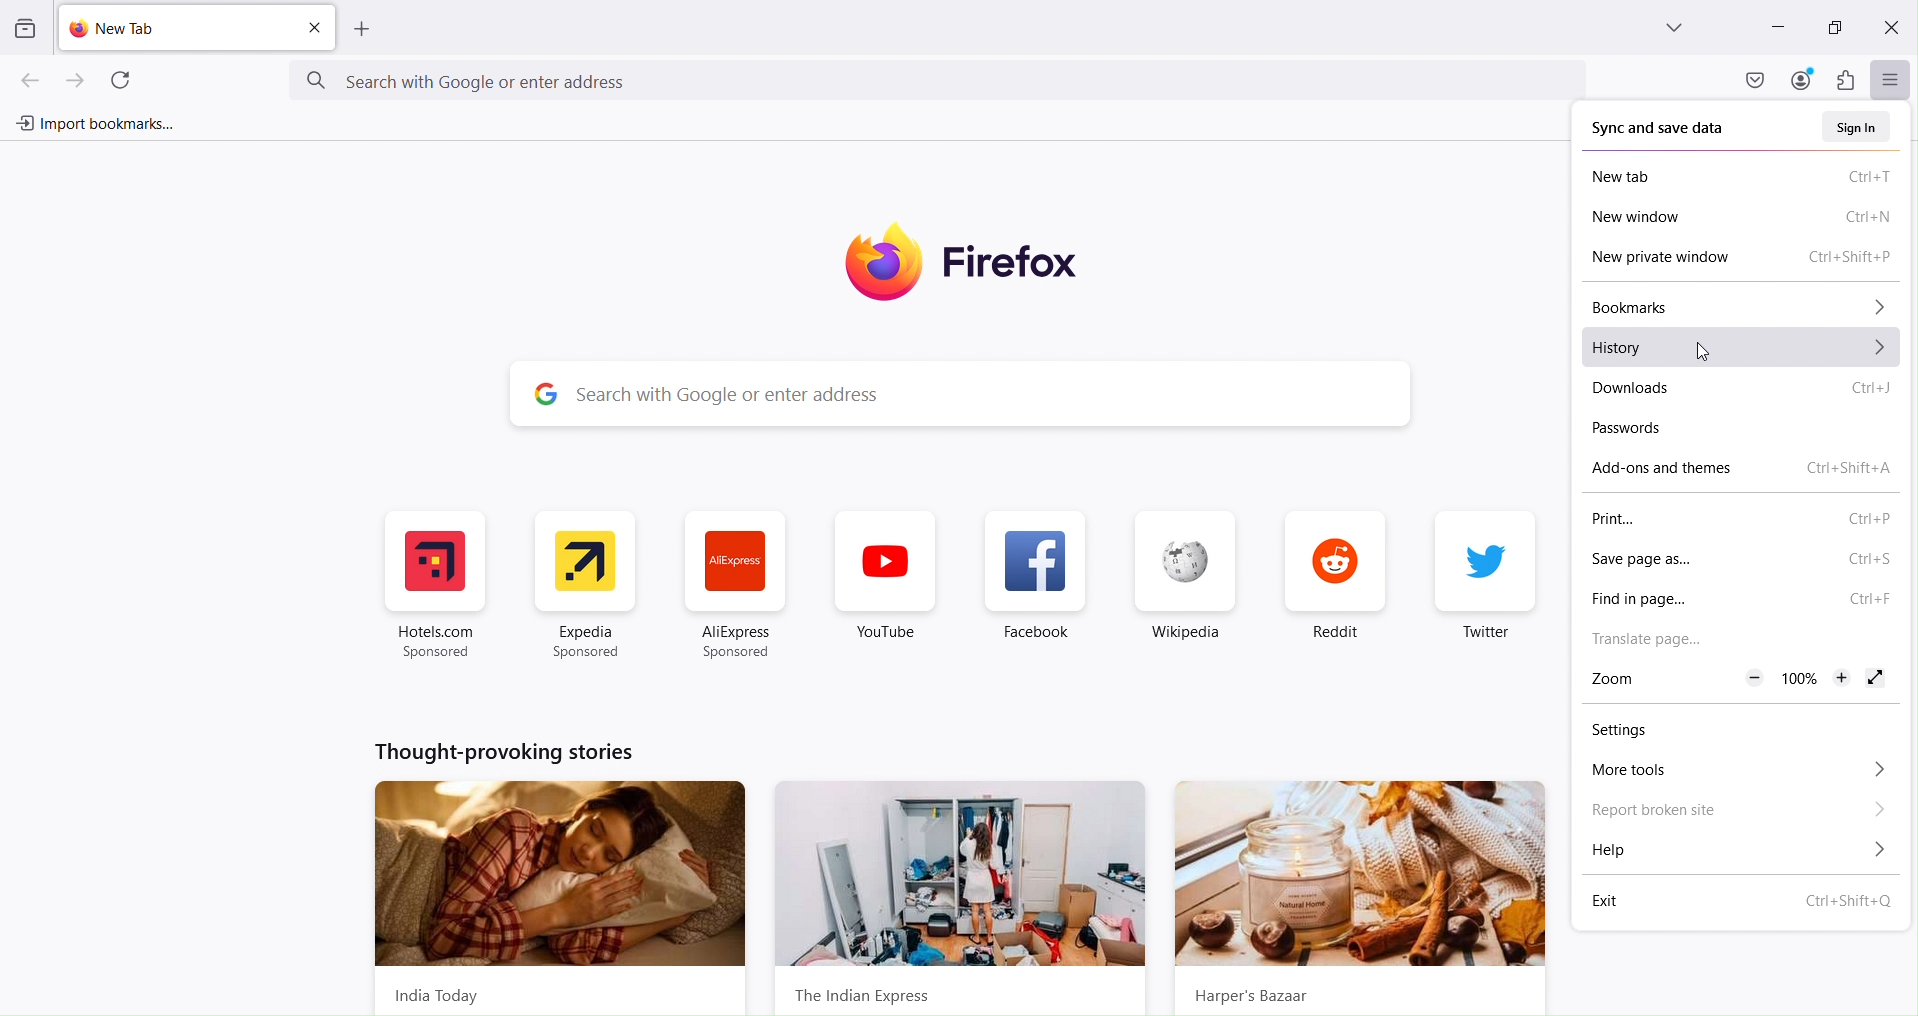 The image size is (1918, 1016). I want to click on List all tabs, so click(1677, 28).